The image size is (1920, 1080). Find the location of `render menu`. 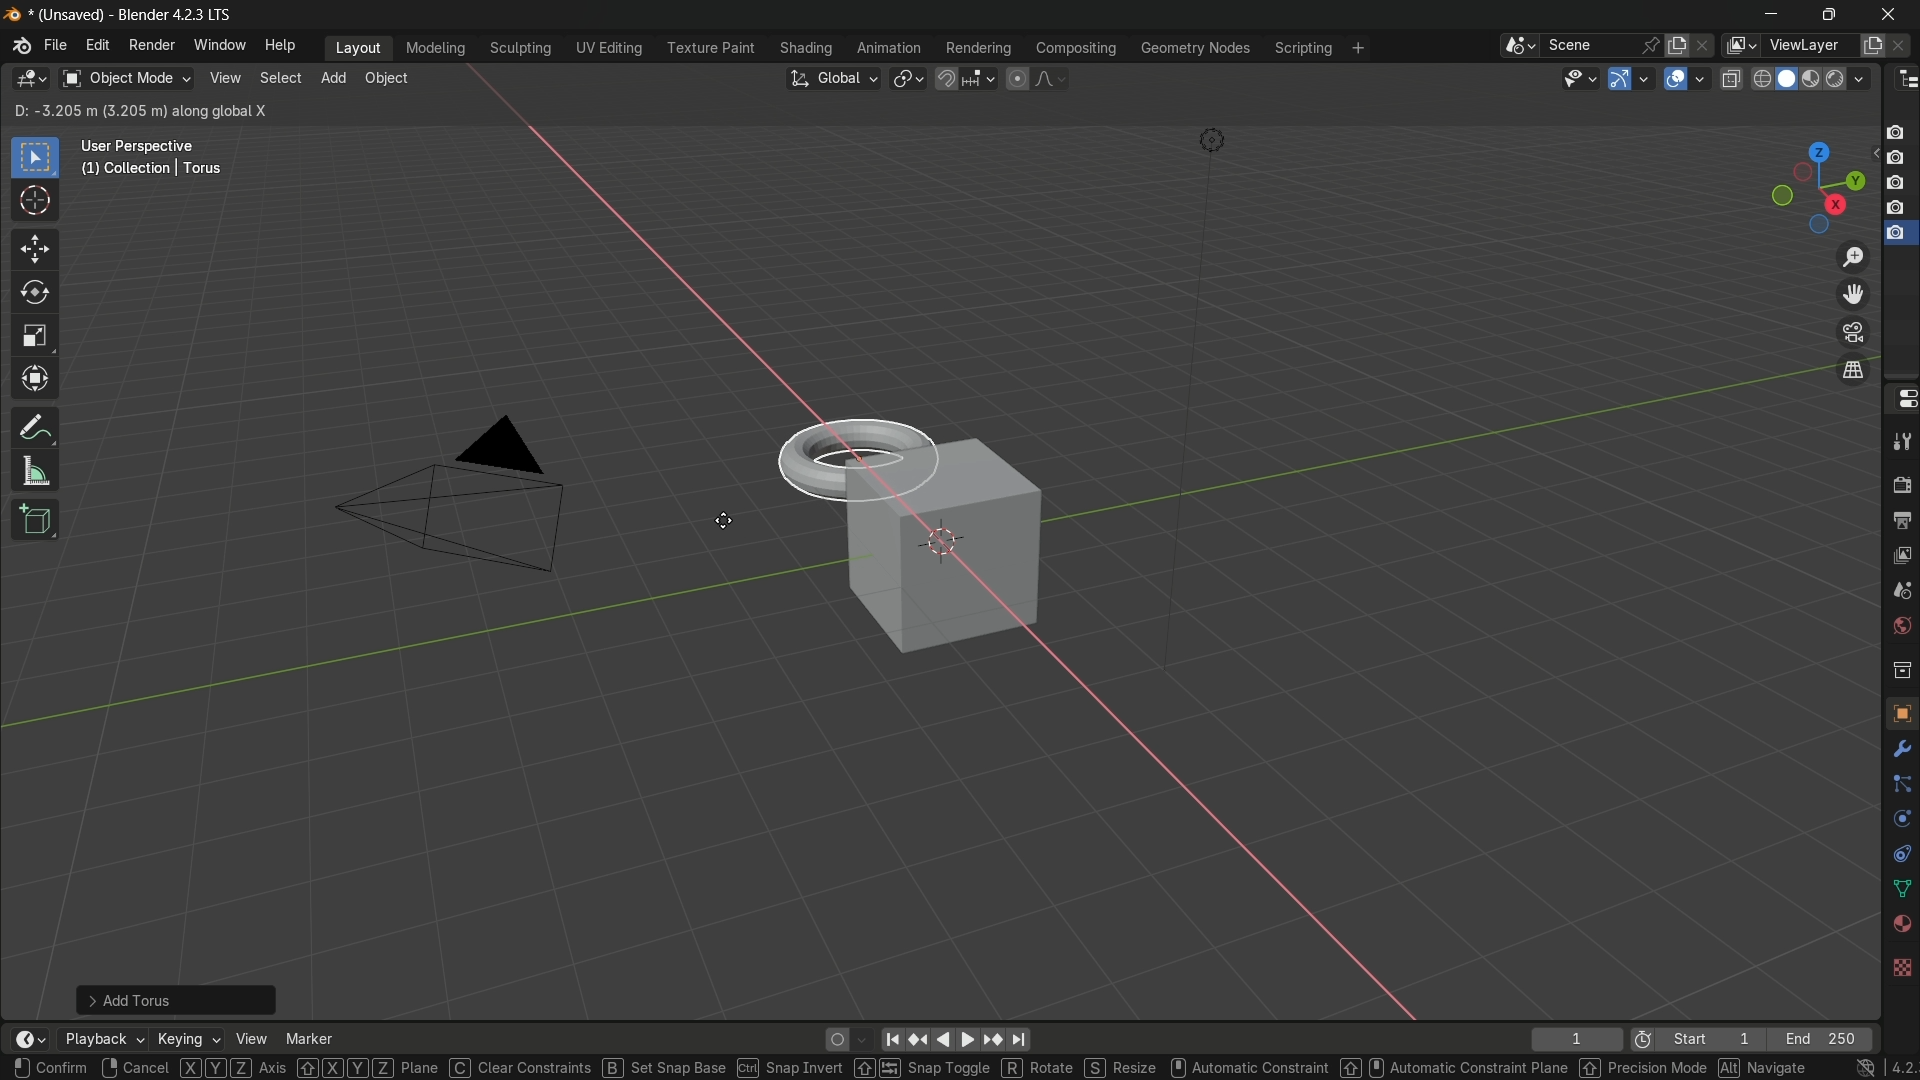

render menu is located at coordinates (152, 45).